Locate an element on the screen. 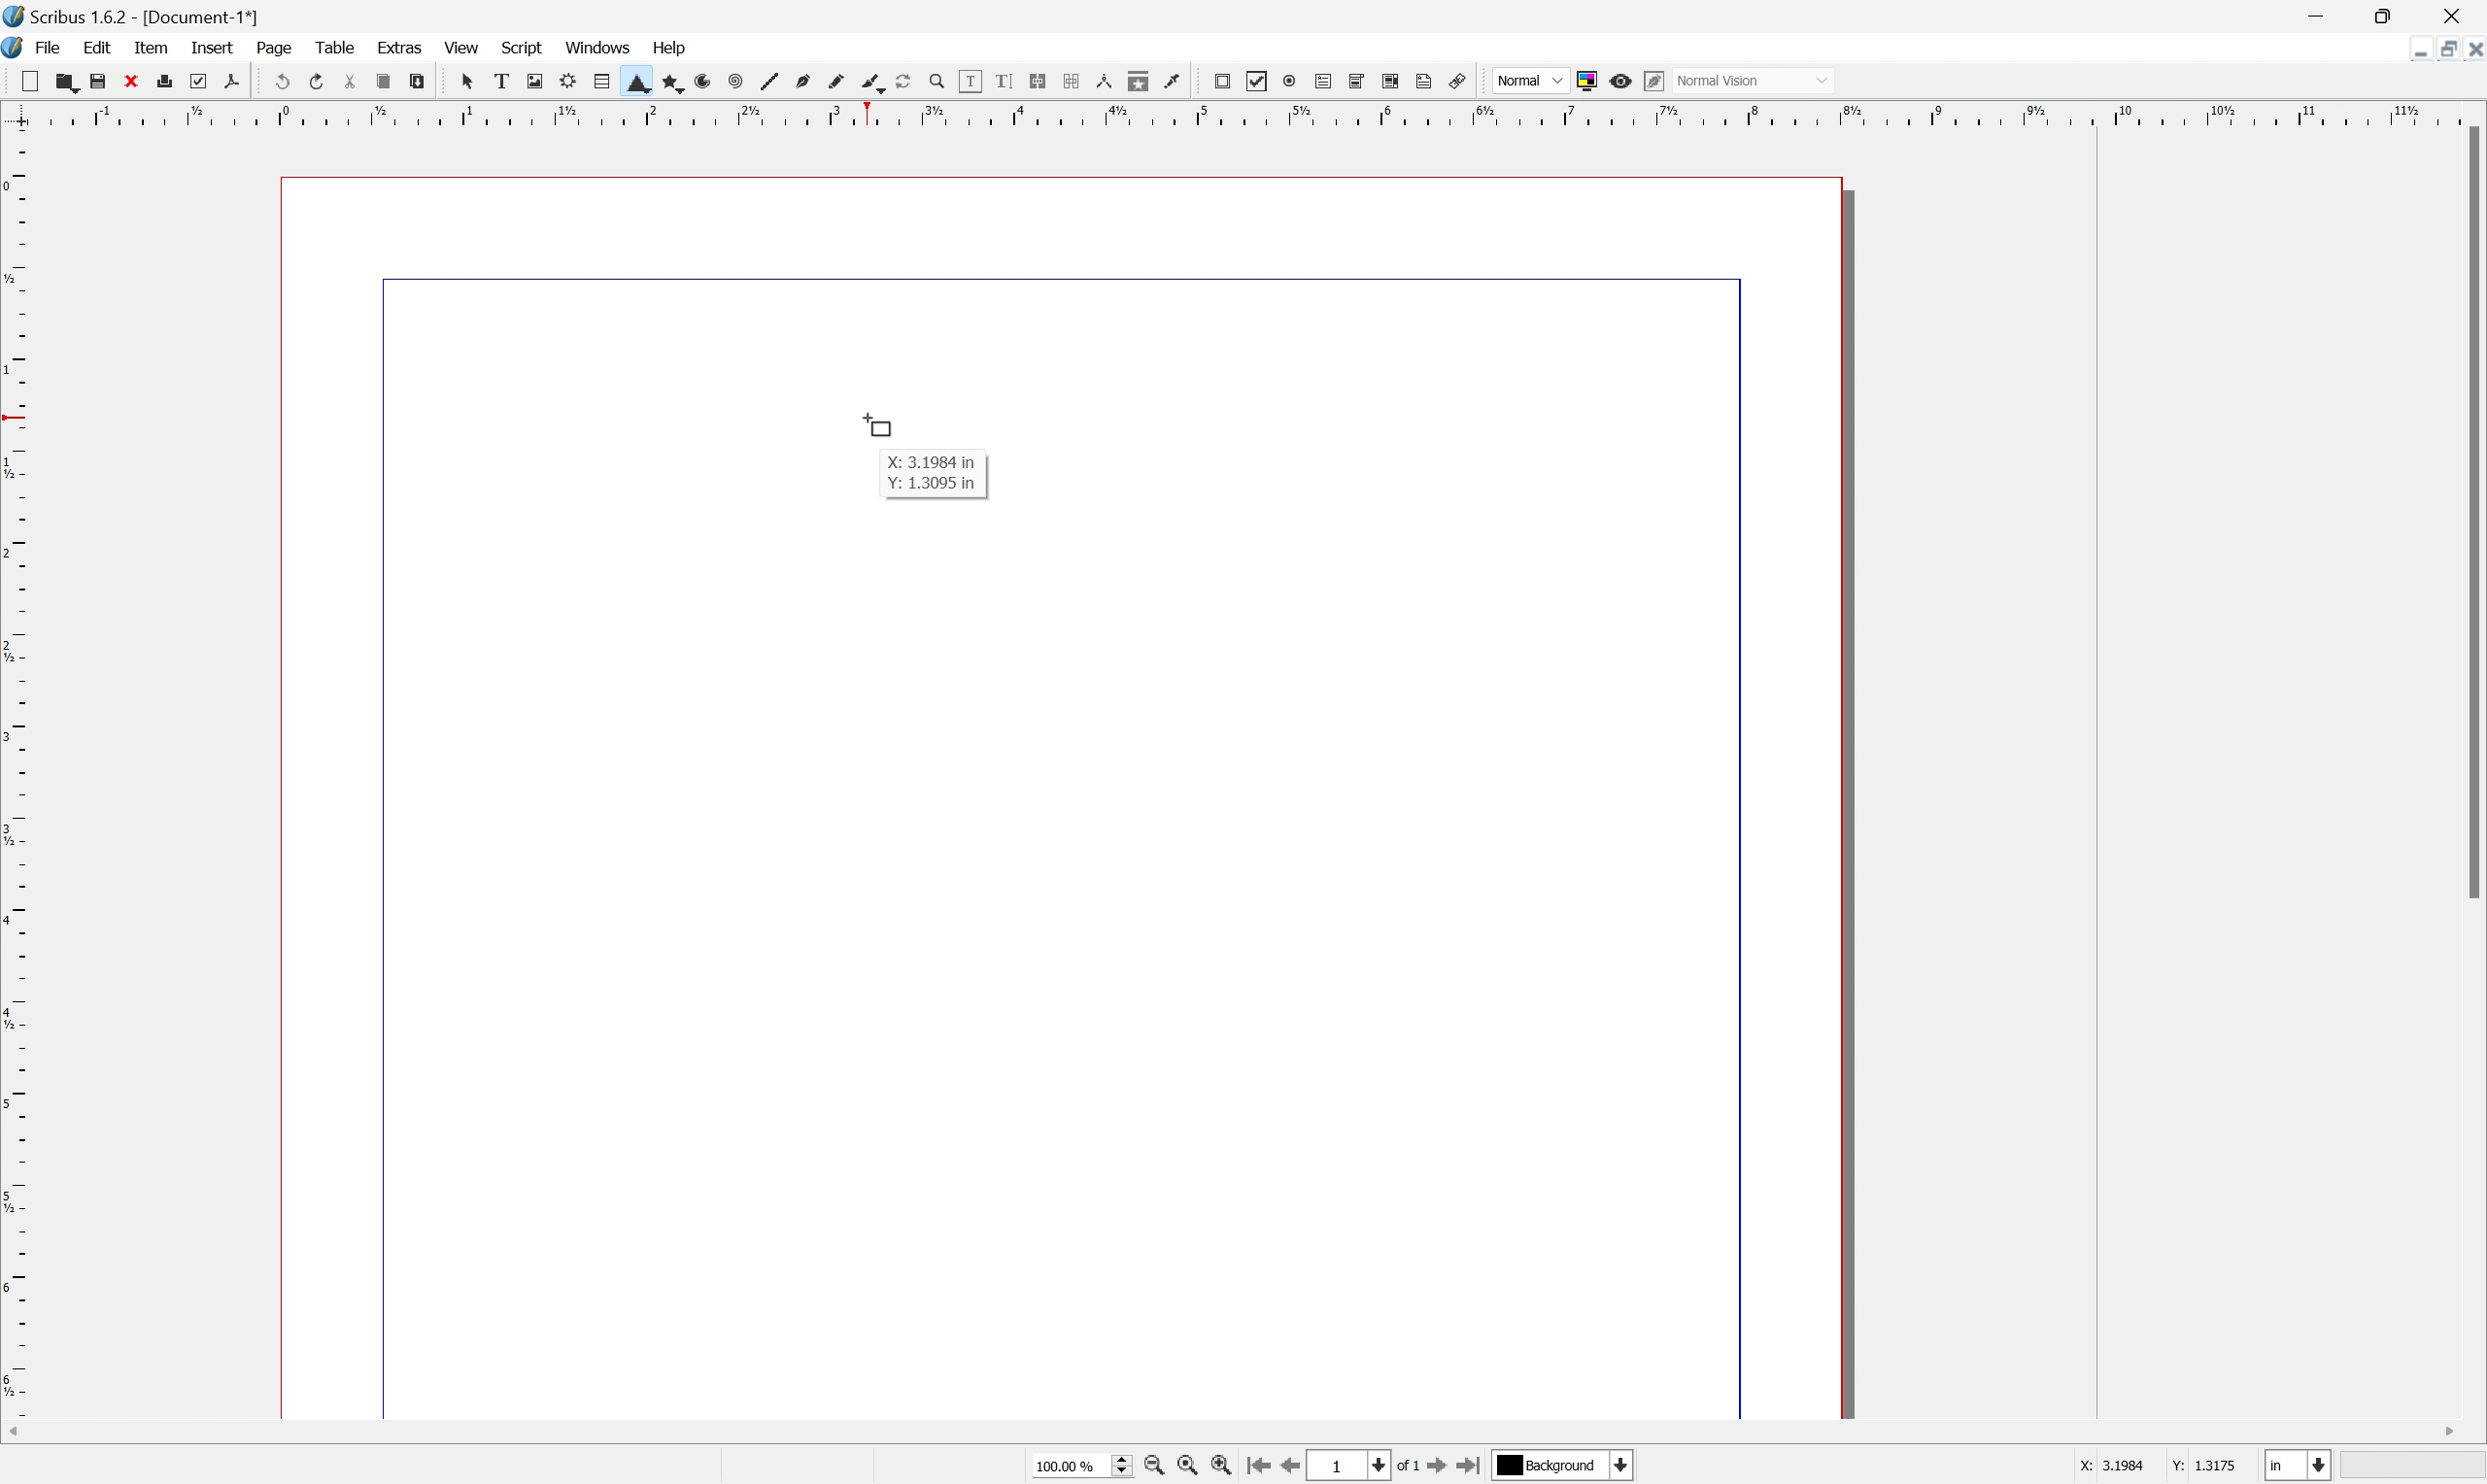 The image size is (2487, 1484). Extras is located at coordinates (400, 46).